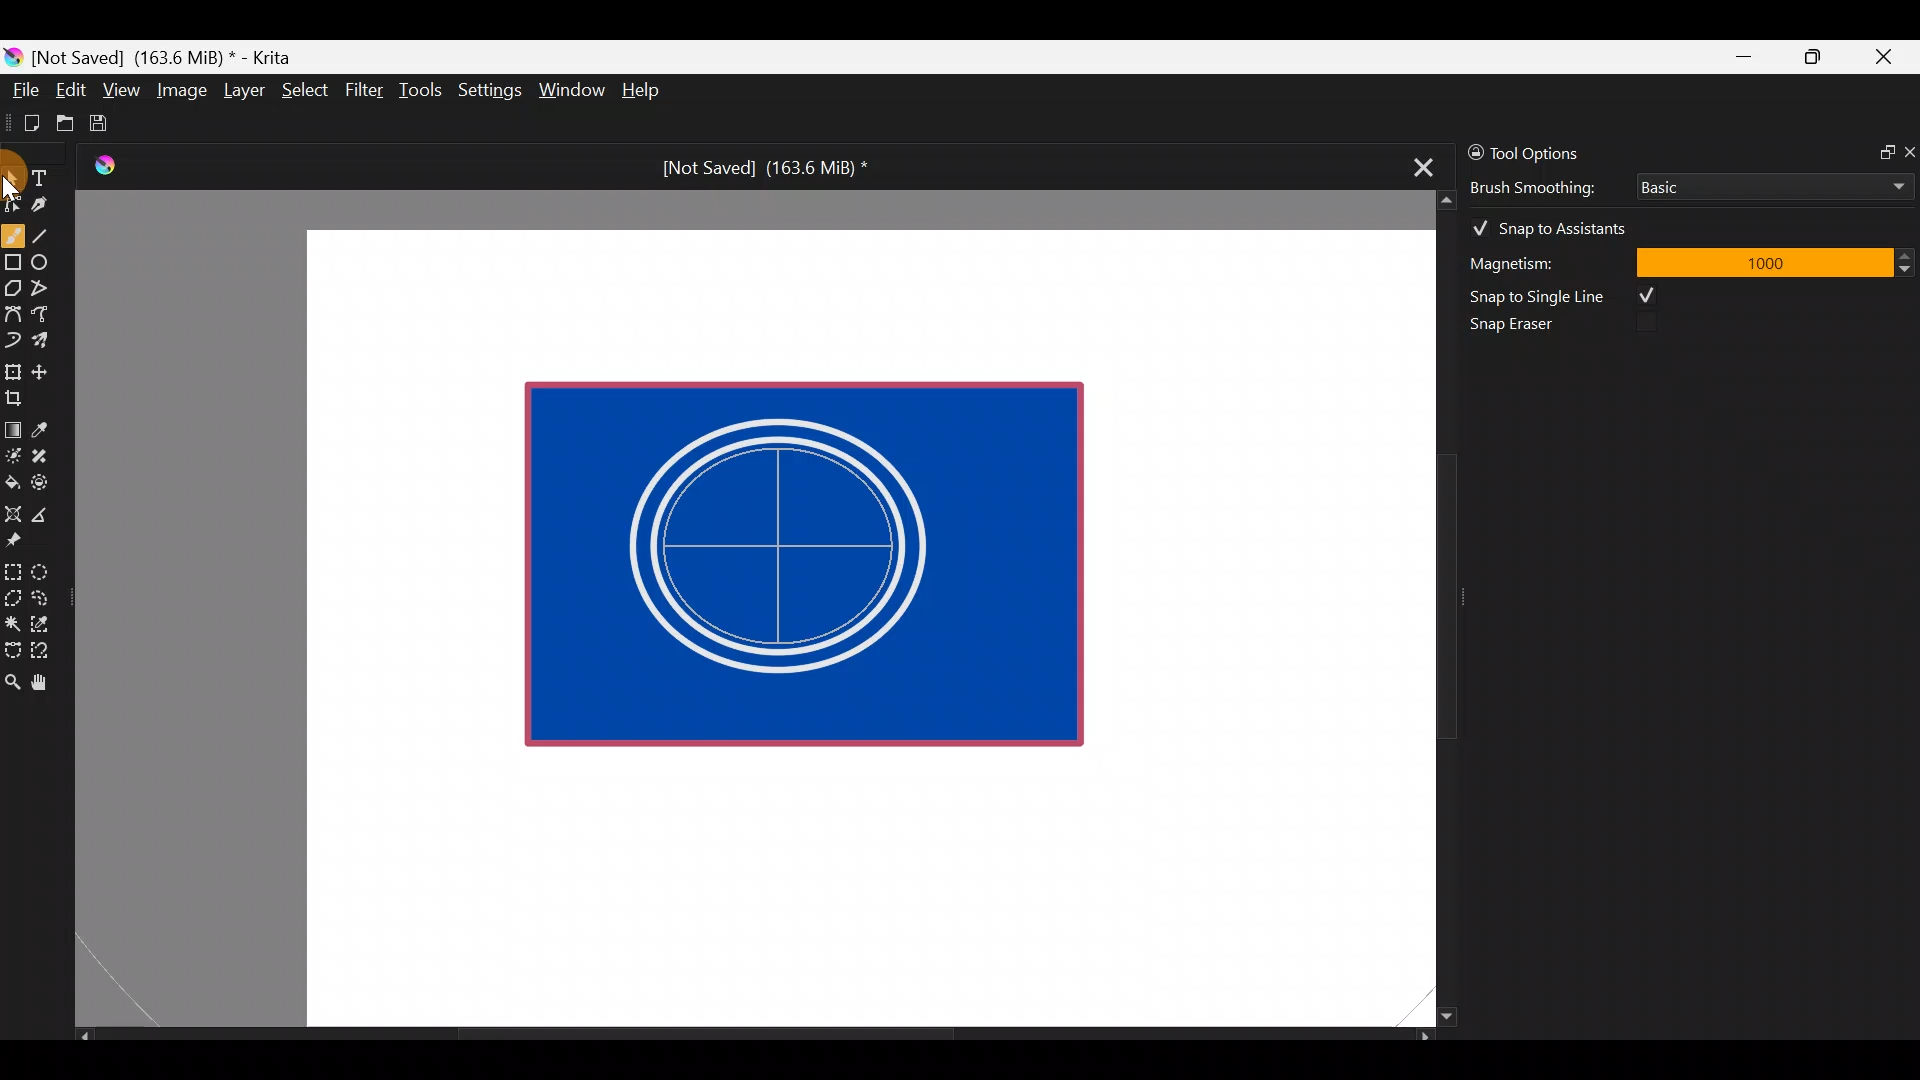  What do you see at coordinates (424, 91) in the screenshot?
I see `Tools` at bounding box center [424, 91].